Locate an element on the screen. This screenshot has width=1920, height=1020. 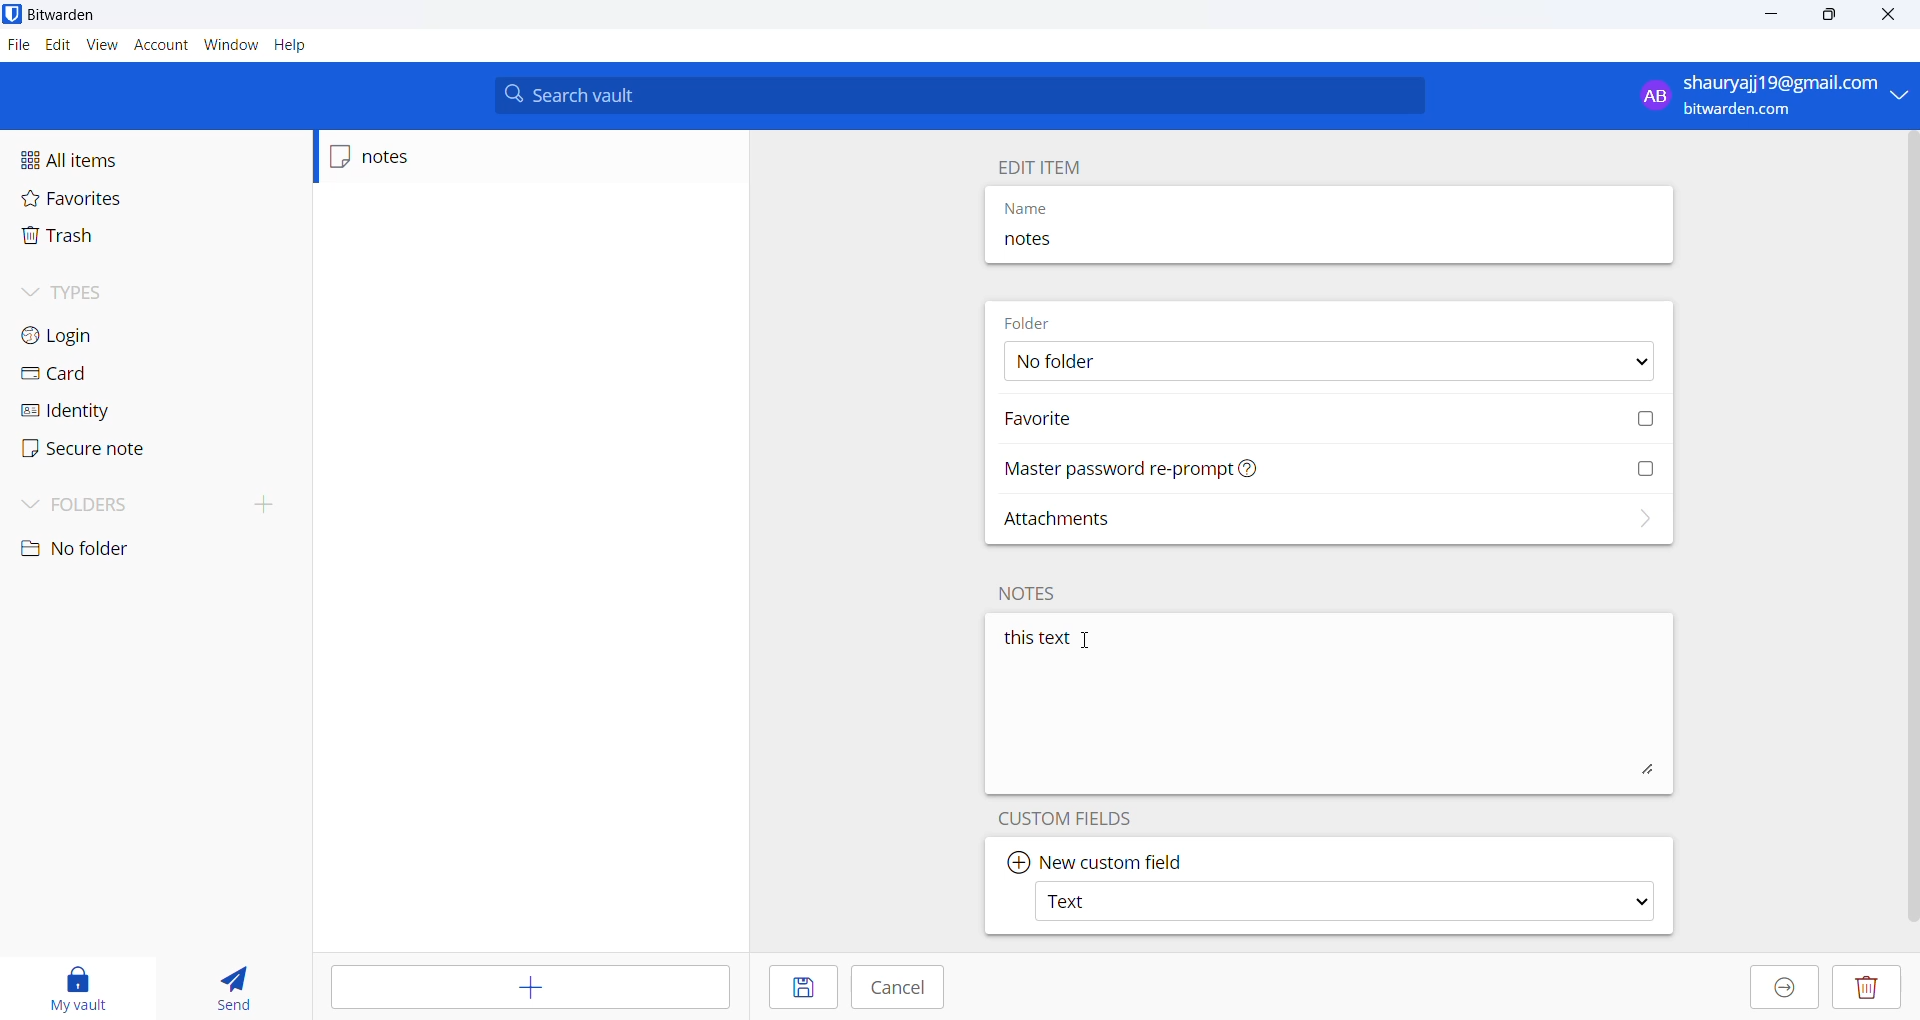
name  is located at coordinates (1103, 208).